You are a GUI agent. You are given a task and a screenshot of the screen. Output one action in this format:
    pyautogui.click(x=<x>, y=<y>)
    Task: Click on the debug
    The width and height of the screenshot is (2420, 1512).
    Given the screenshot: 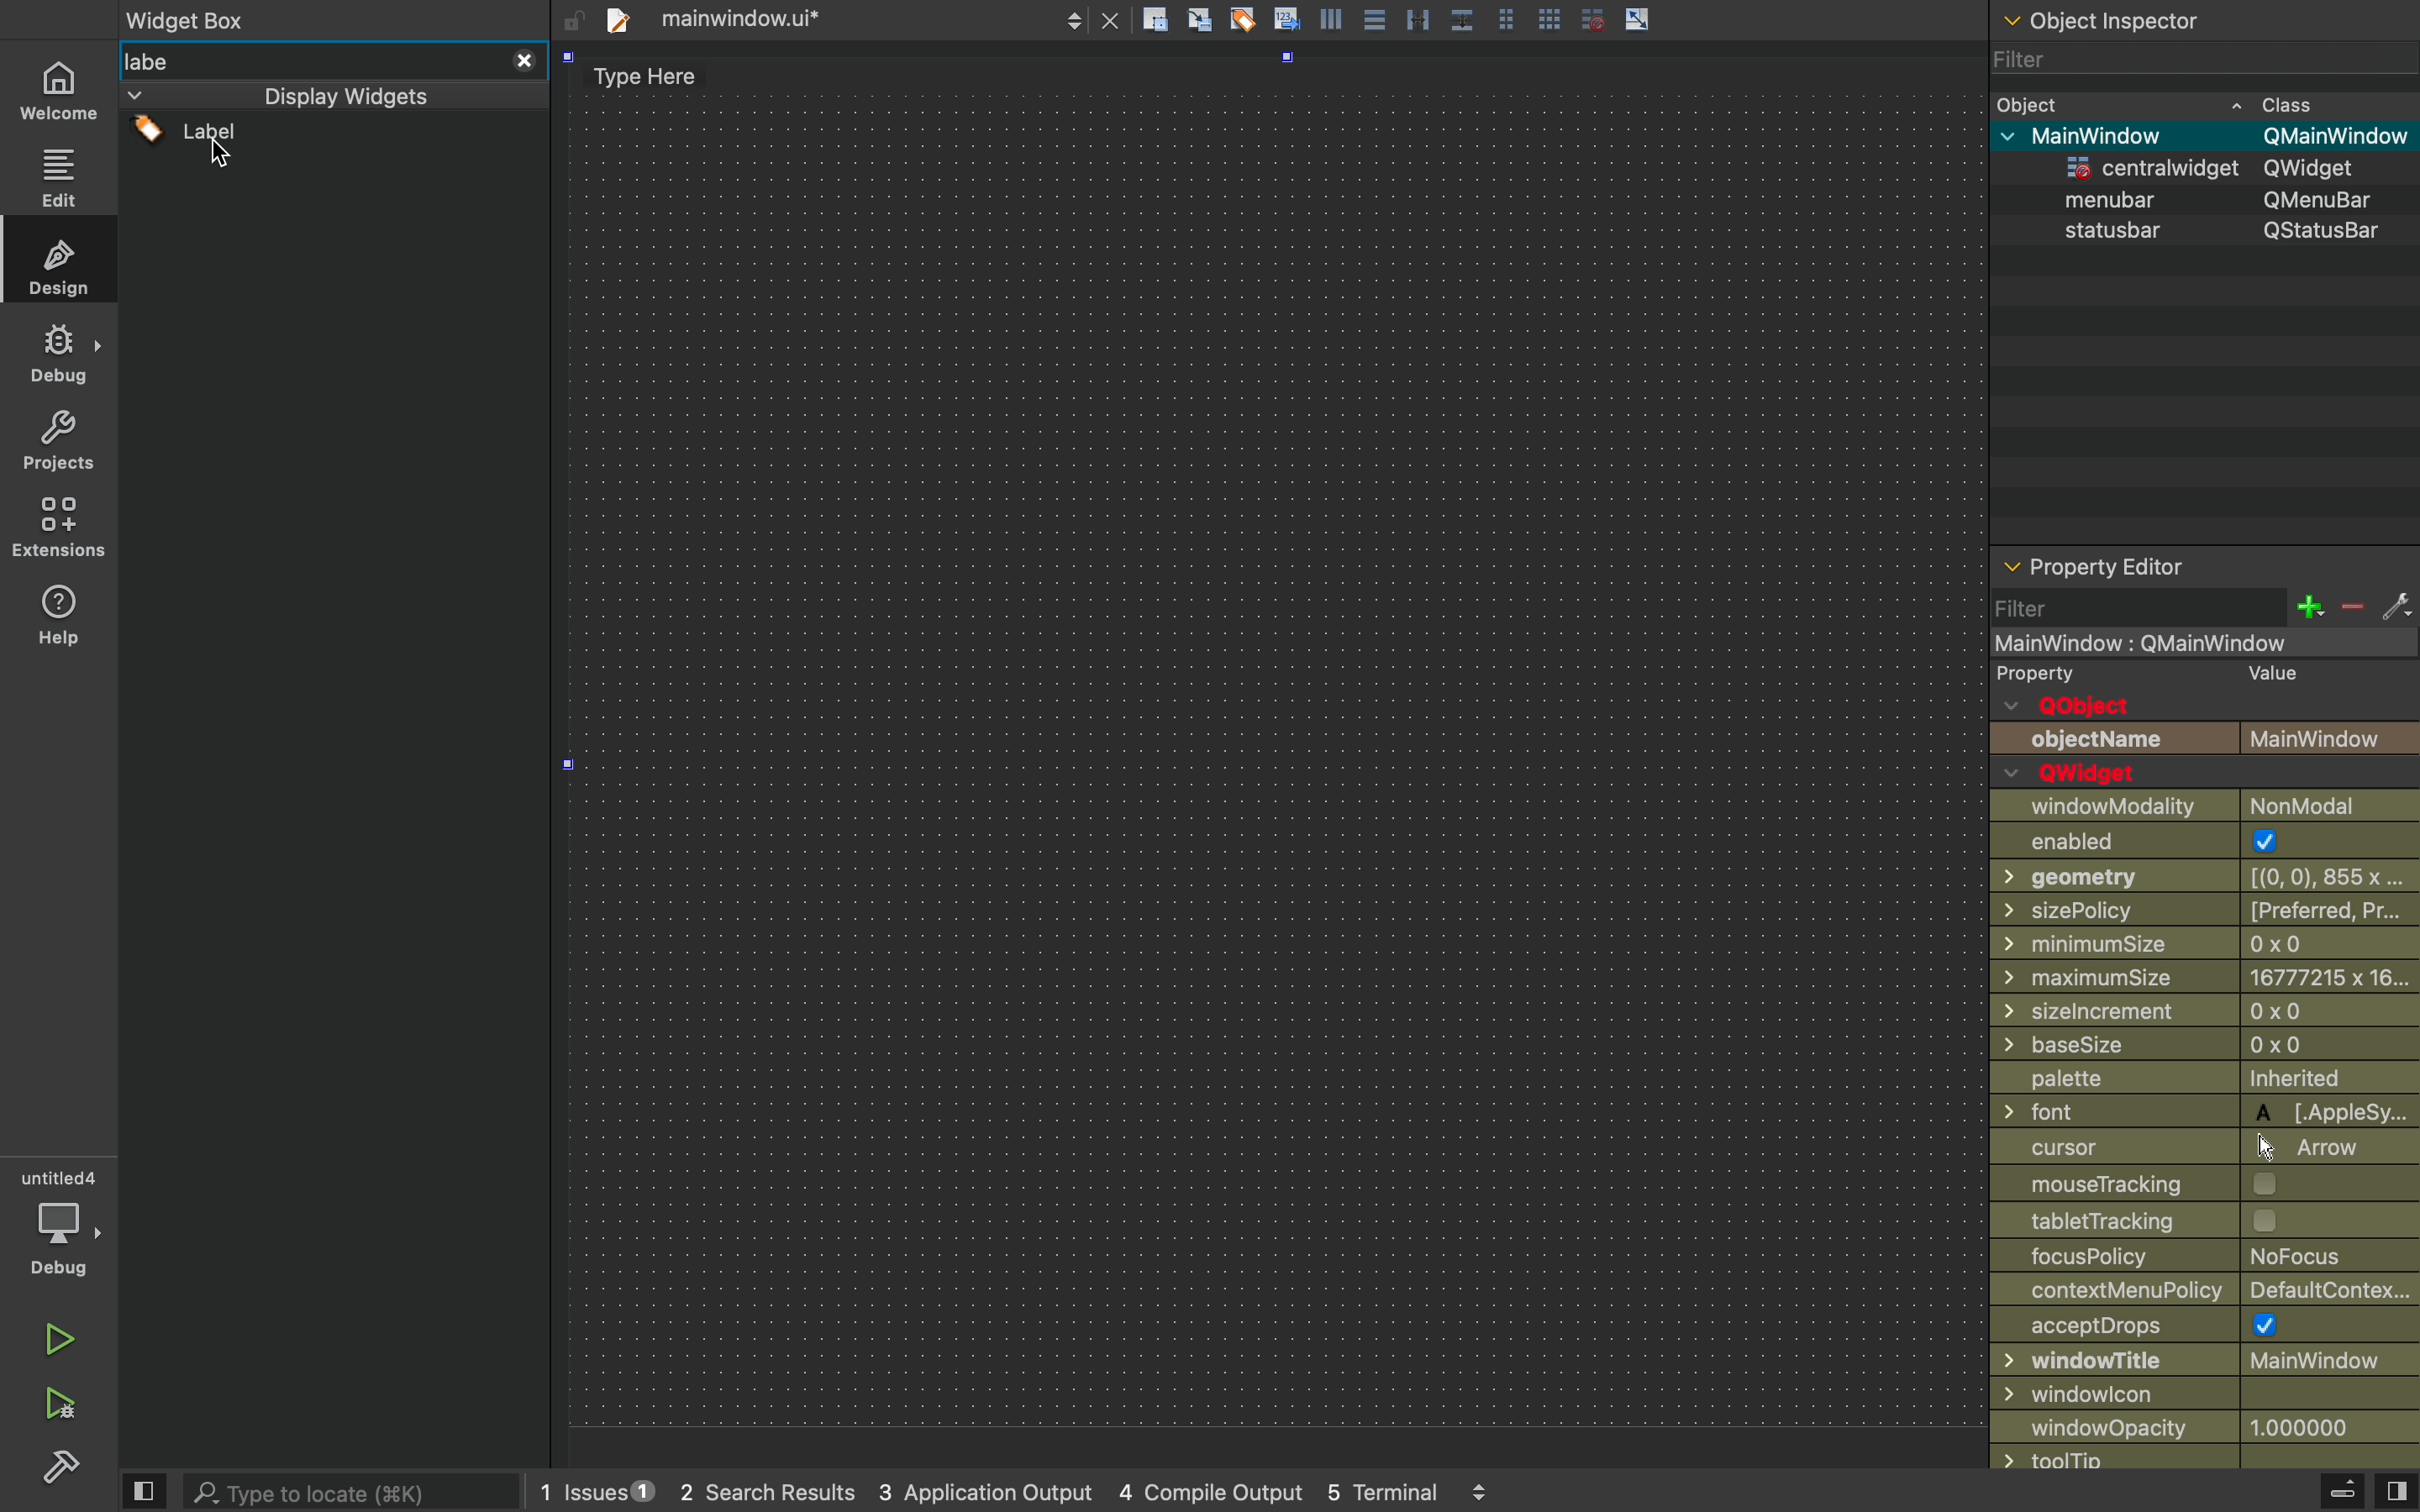 What is the action you would take?
    pyautogui.click(x=60, y=1223)
    